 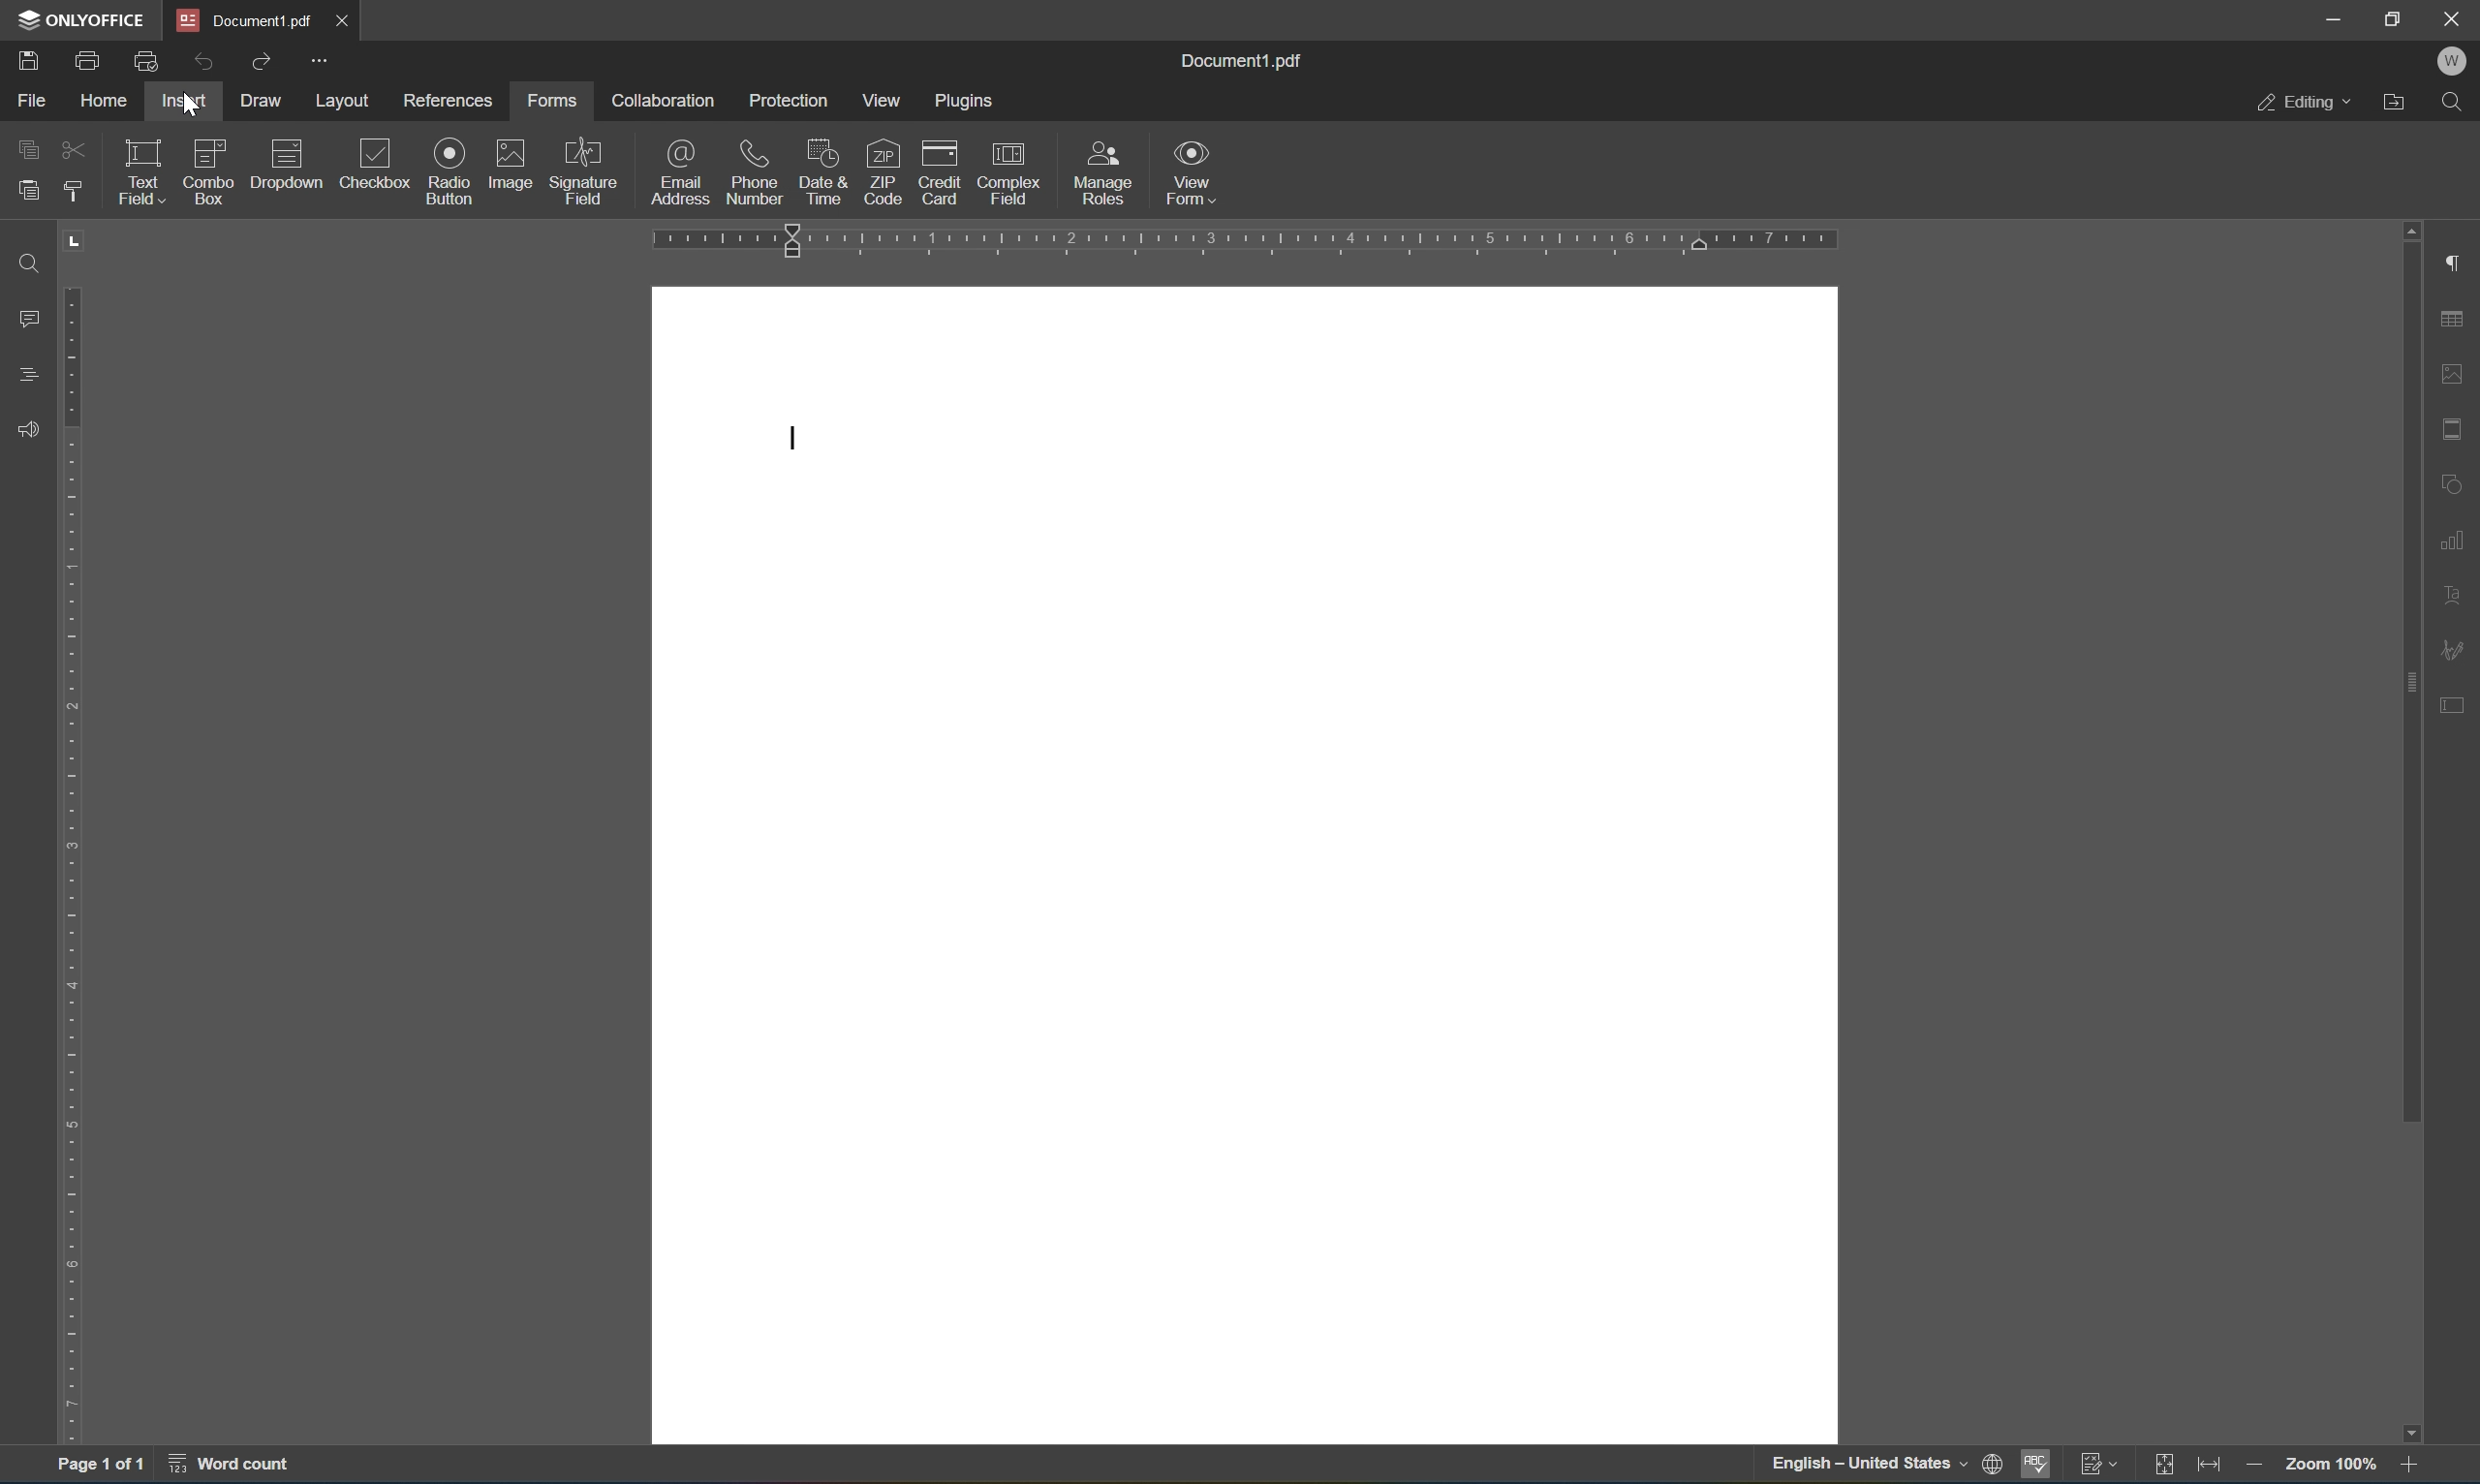 I want to click on Restore down, so click(x=2393, y=19).